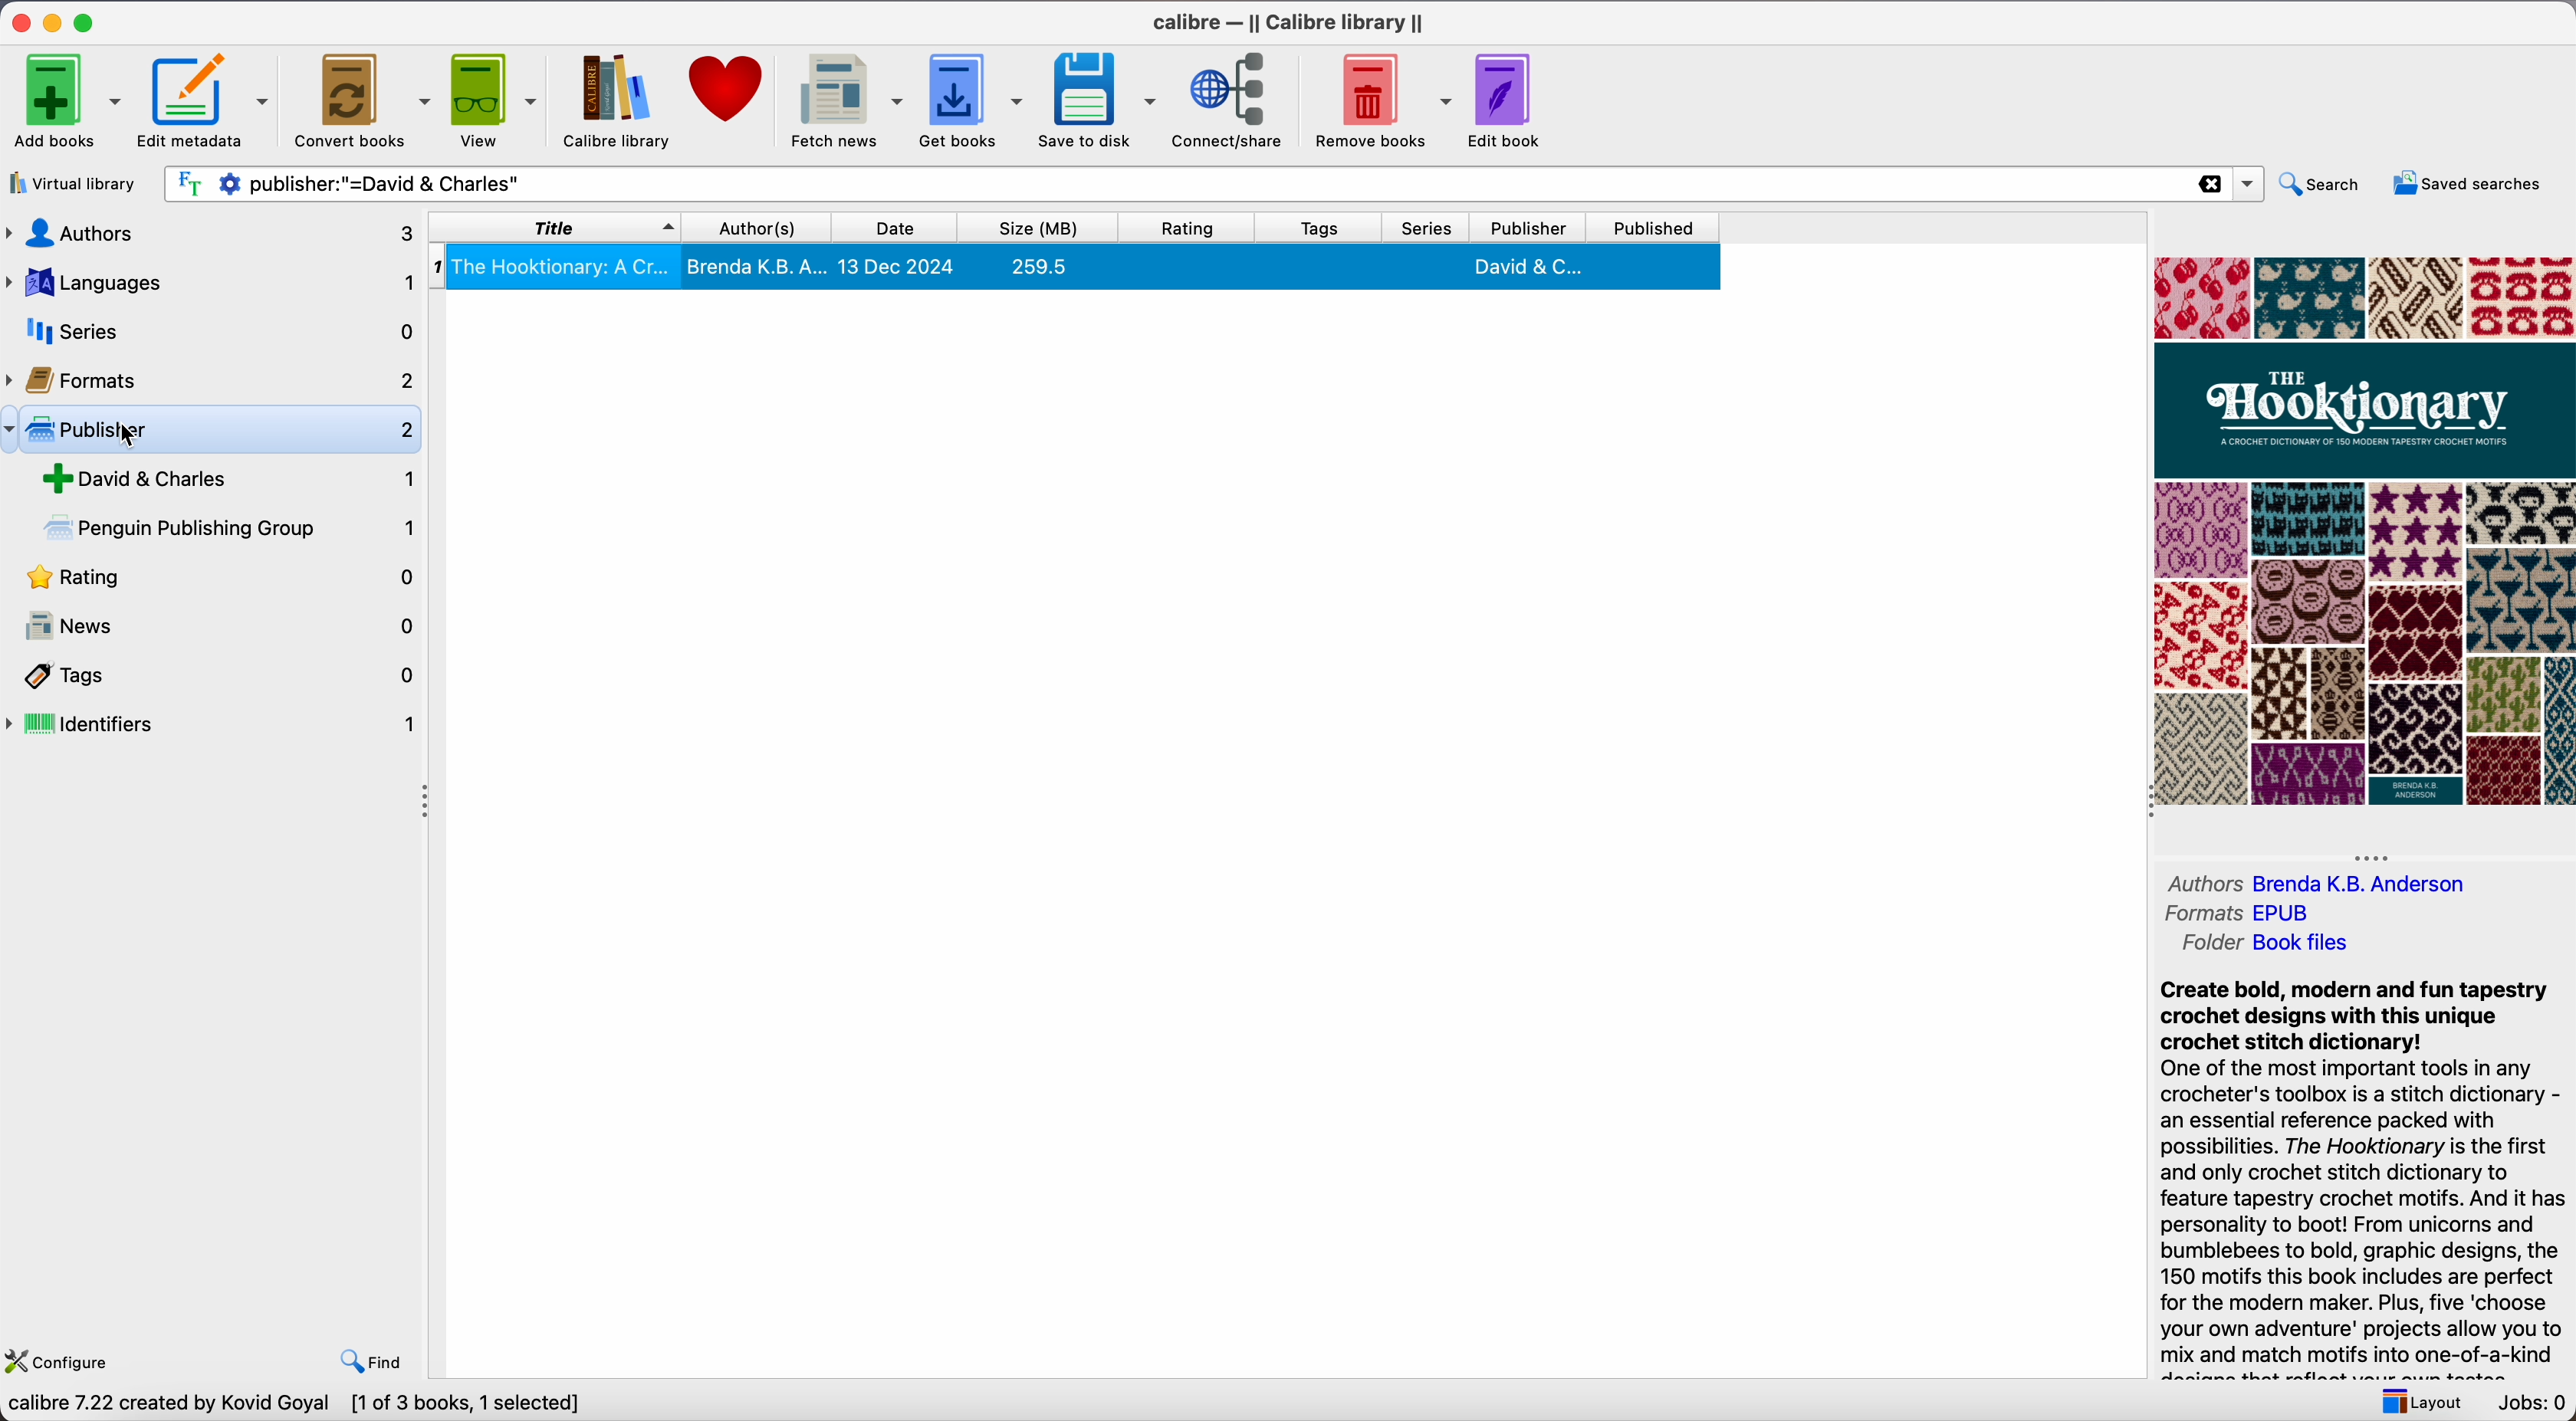 This screenshot has width=2576, height=1421. What do you see at coordinates (1077, 265) in the screenshot?
I see `The Hooktionary` at bounding box center [1077, 265].